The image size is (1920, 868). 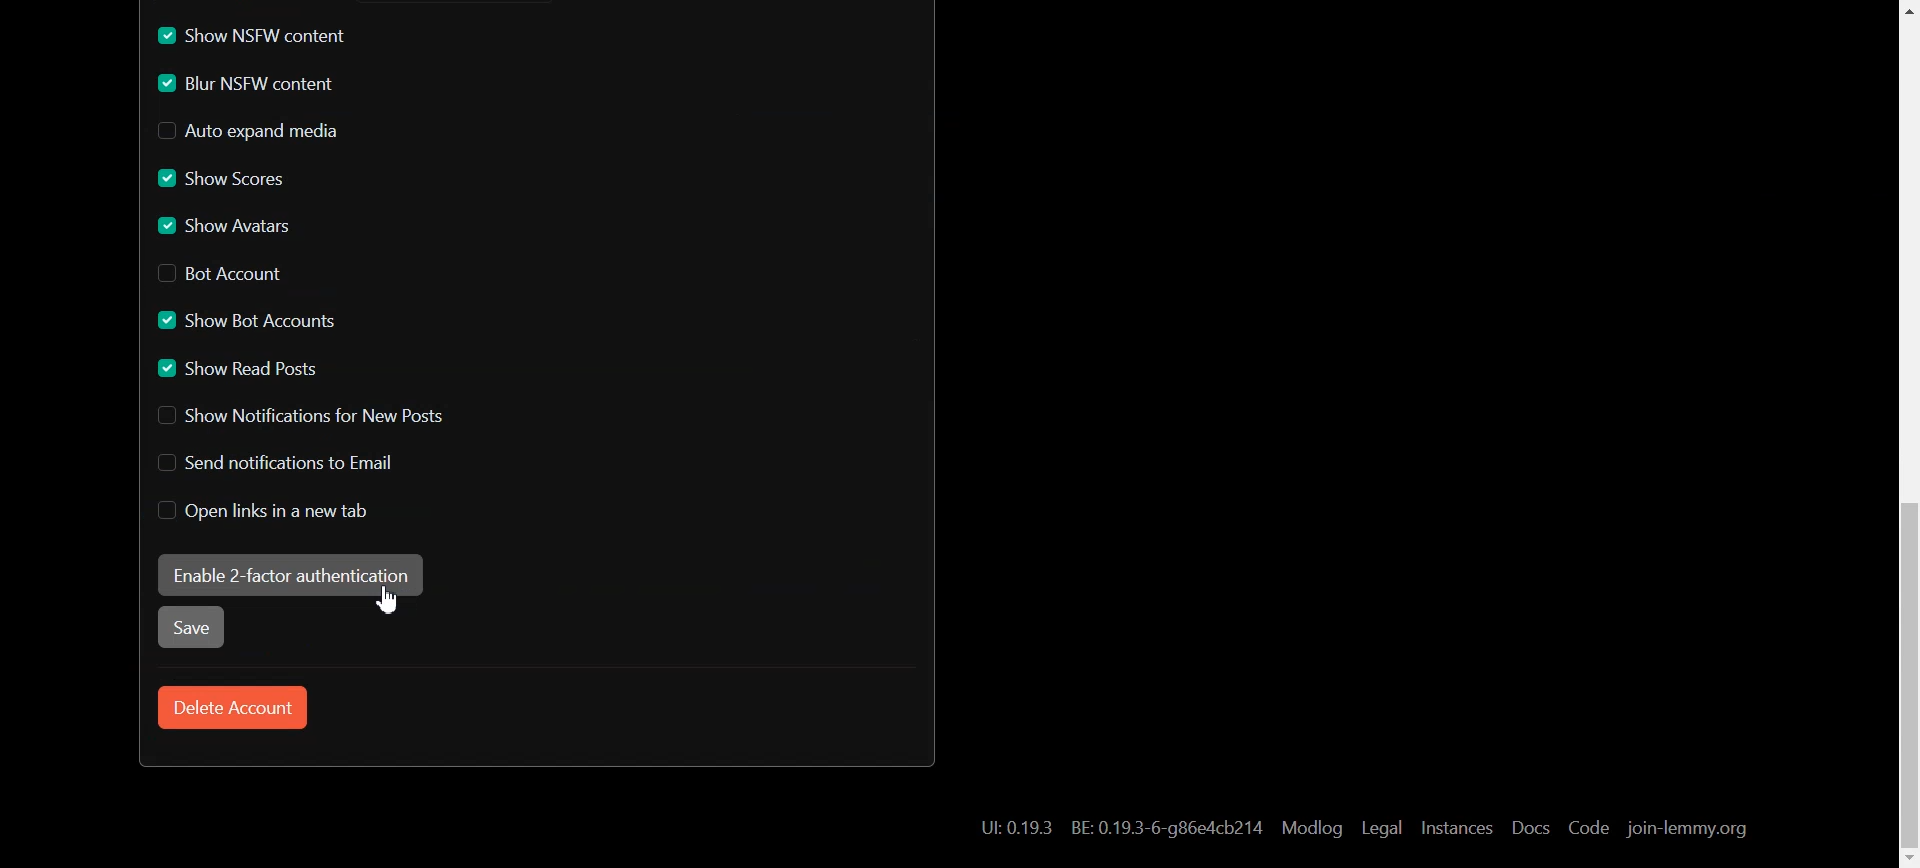 What do you see at coordinates (222, 177) in the screenshot?
I see `Enable Show Scores` at bounding box center [222, 177].